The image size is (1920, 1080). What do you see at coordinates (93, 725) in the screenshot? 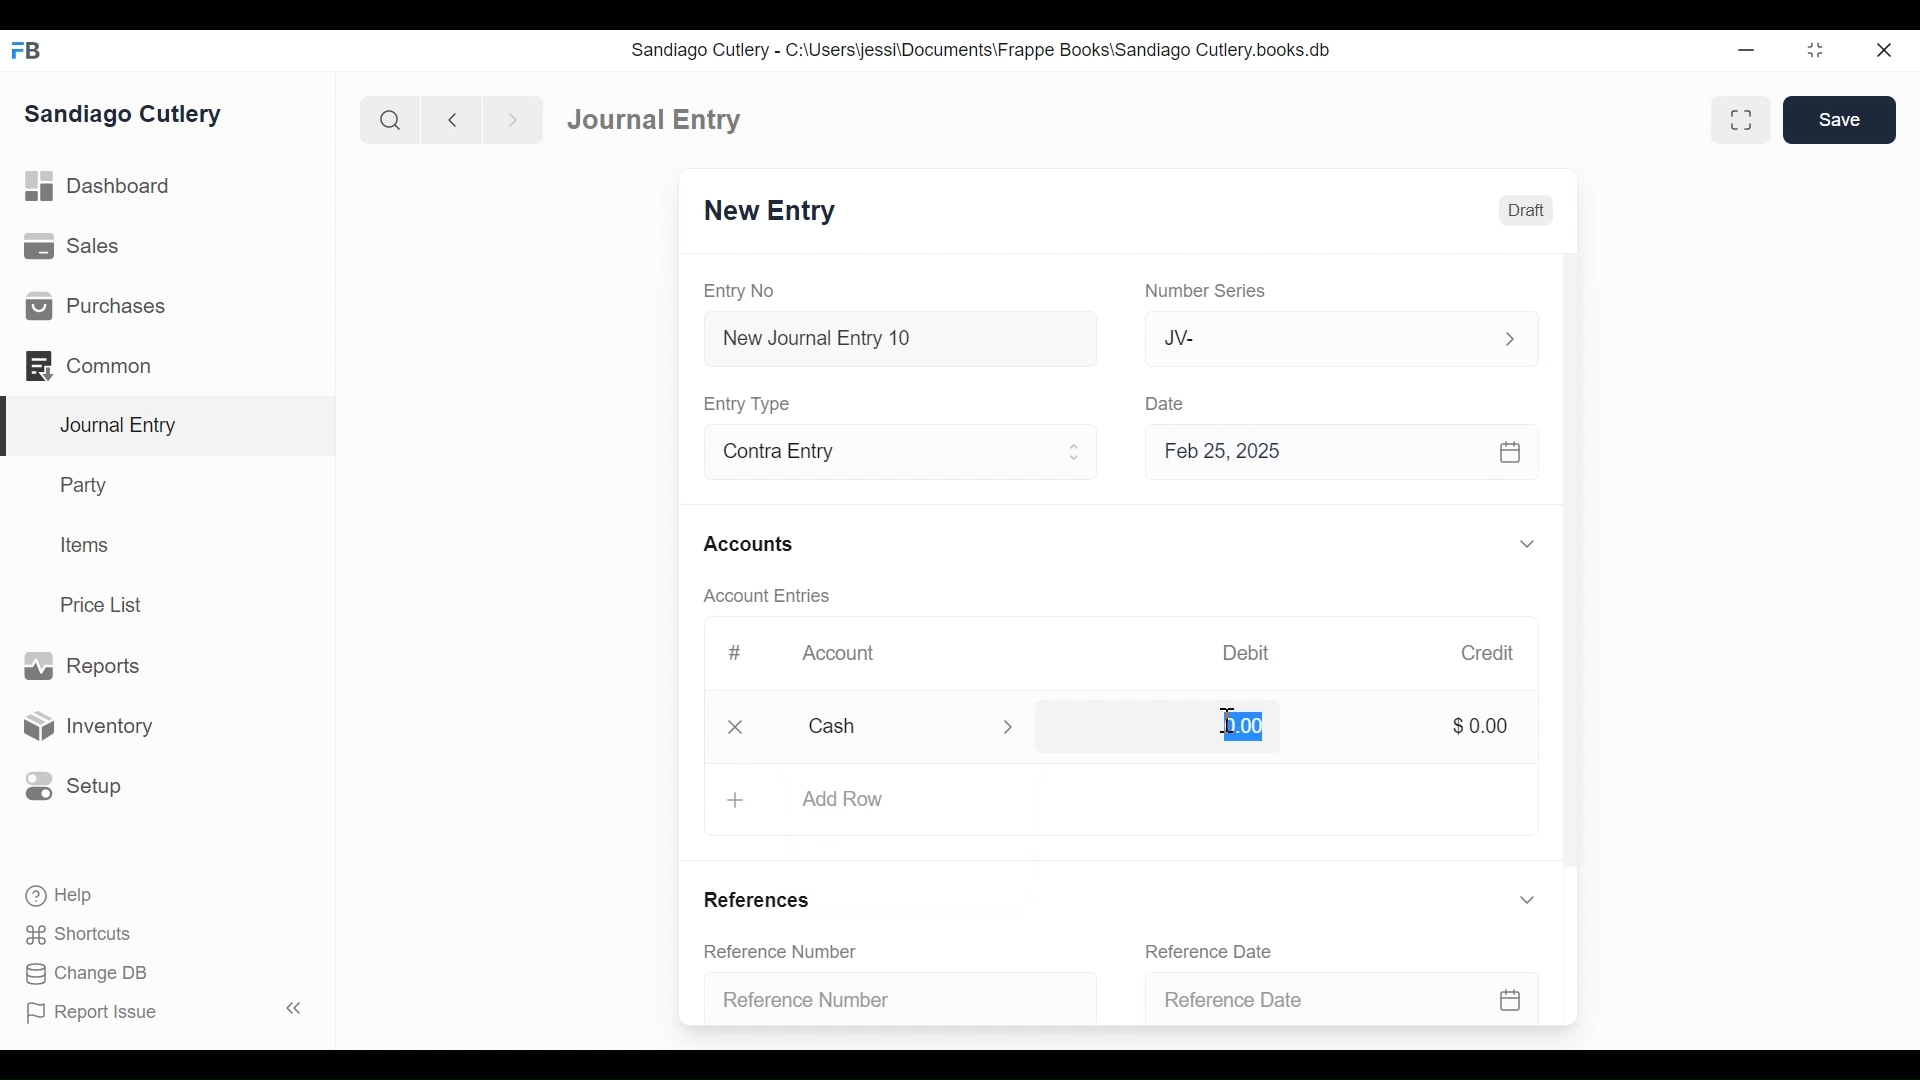
I see `Inventory` at bounding box center [93, 725].